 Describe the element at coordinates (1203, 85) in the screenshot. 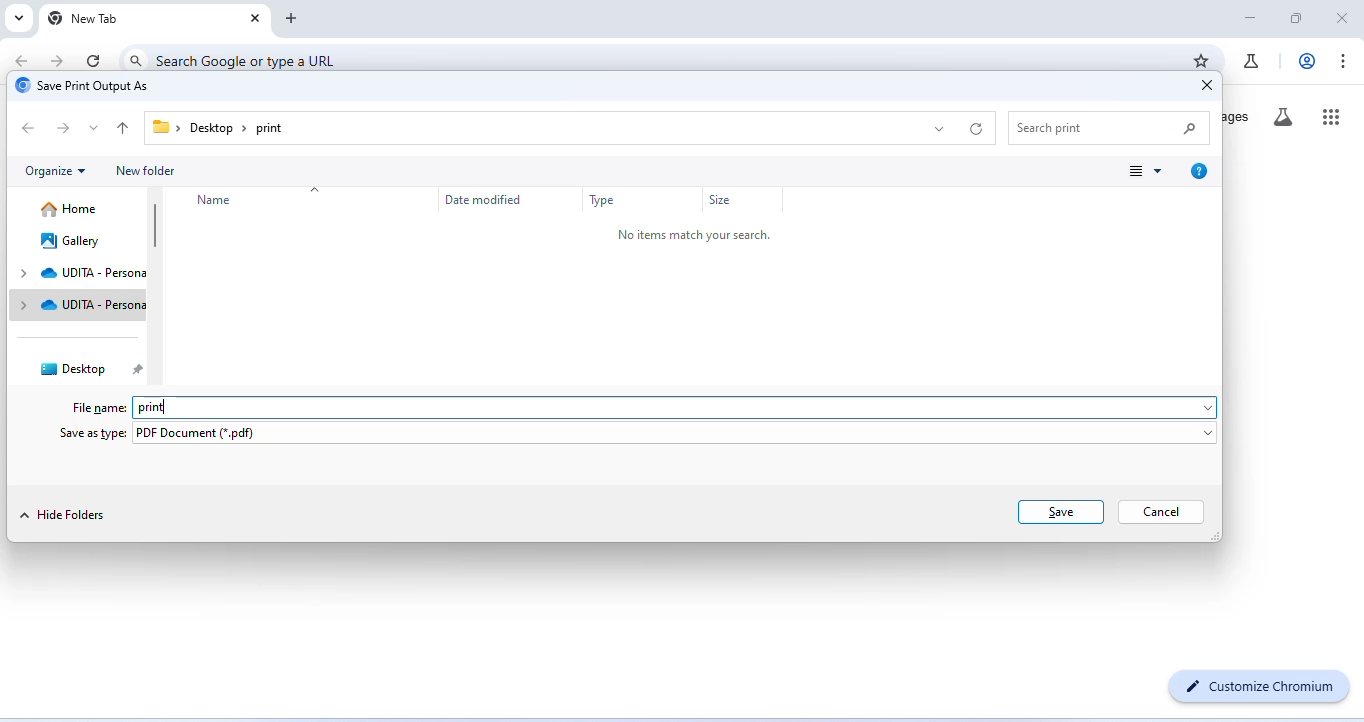

I see `close` at that location.